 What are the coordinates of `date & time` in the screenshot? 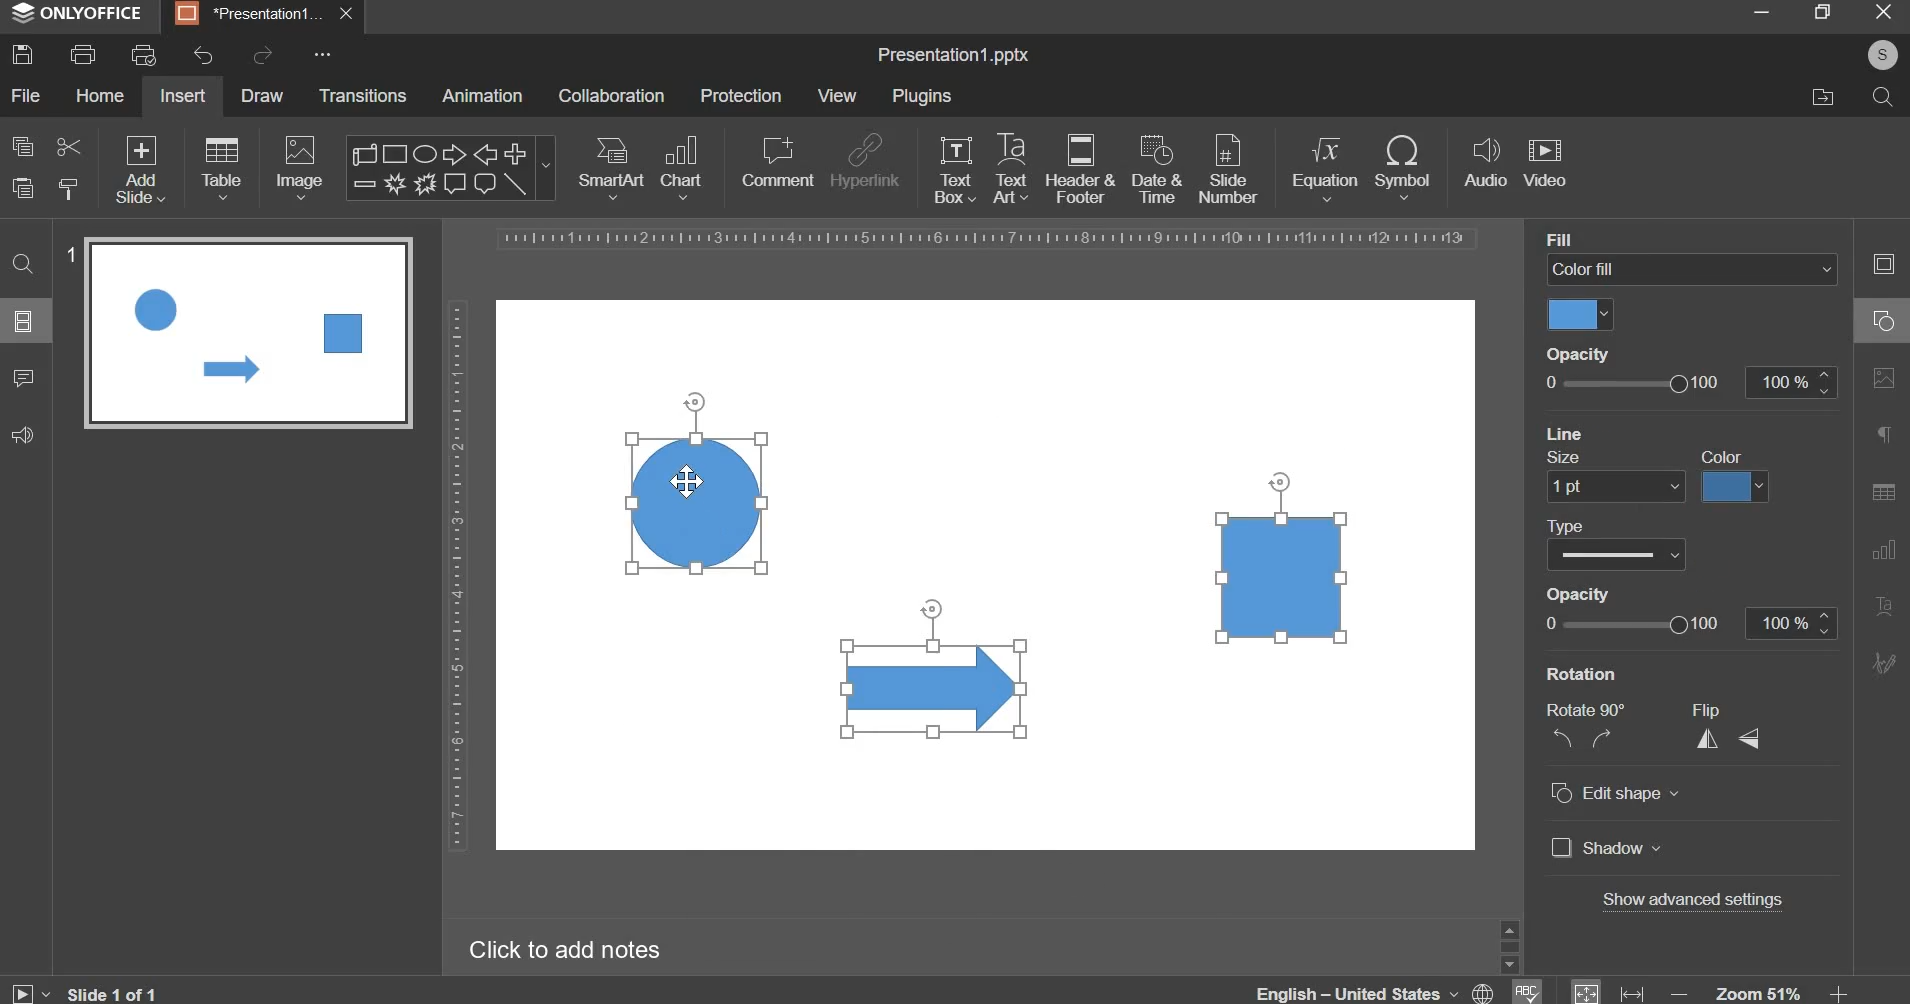 It's located at (1157, 169).